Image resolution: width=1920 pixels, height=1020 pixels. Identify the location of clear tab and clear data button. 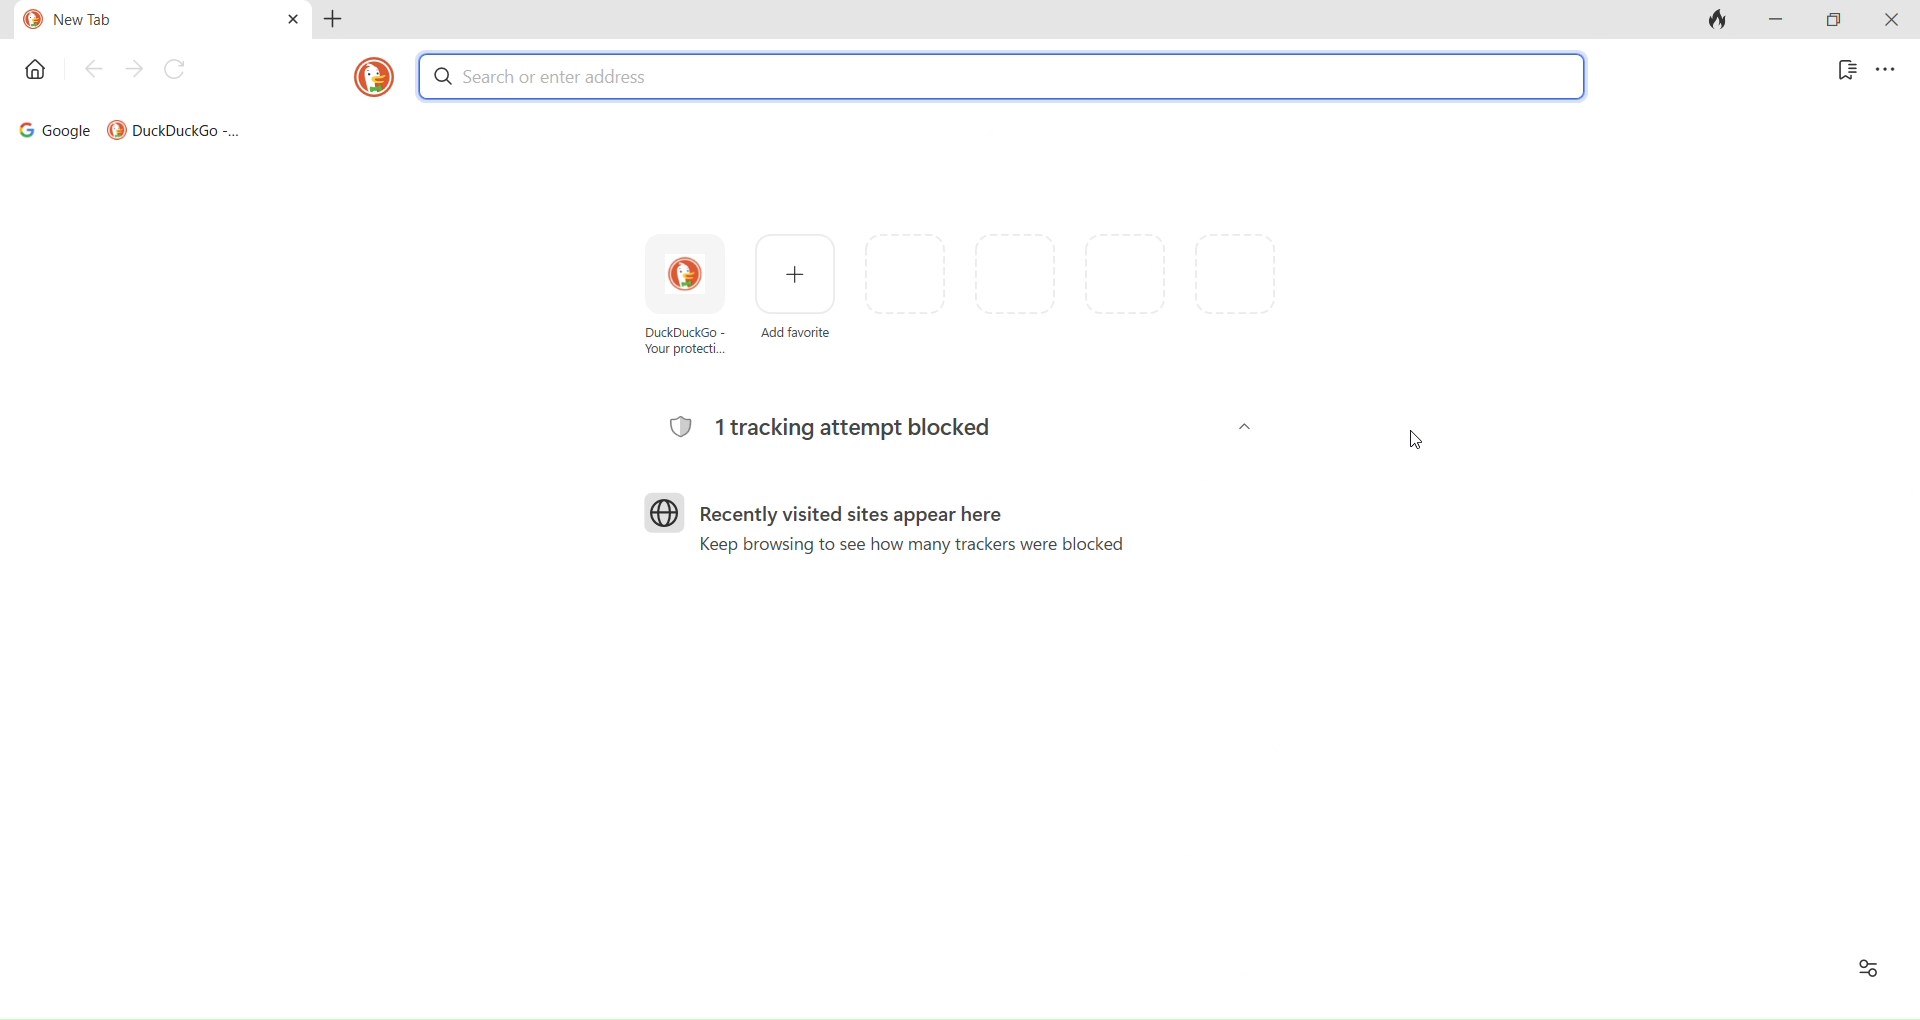
(1718, 22).